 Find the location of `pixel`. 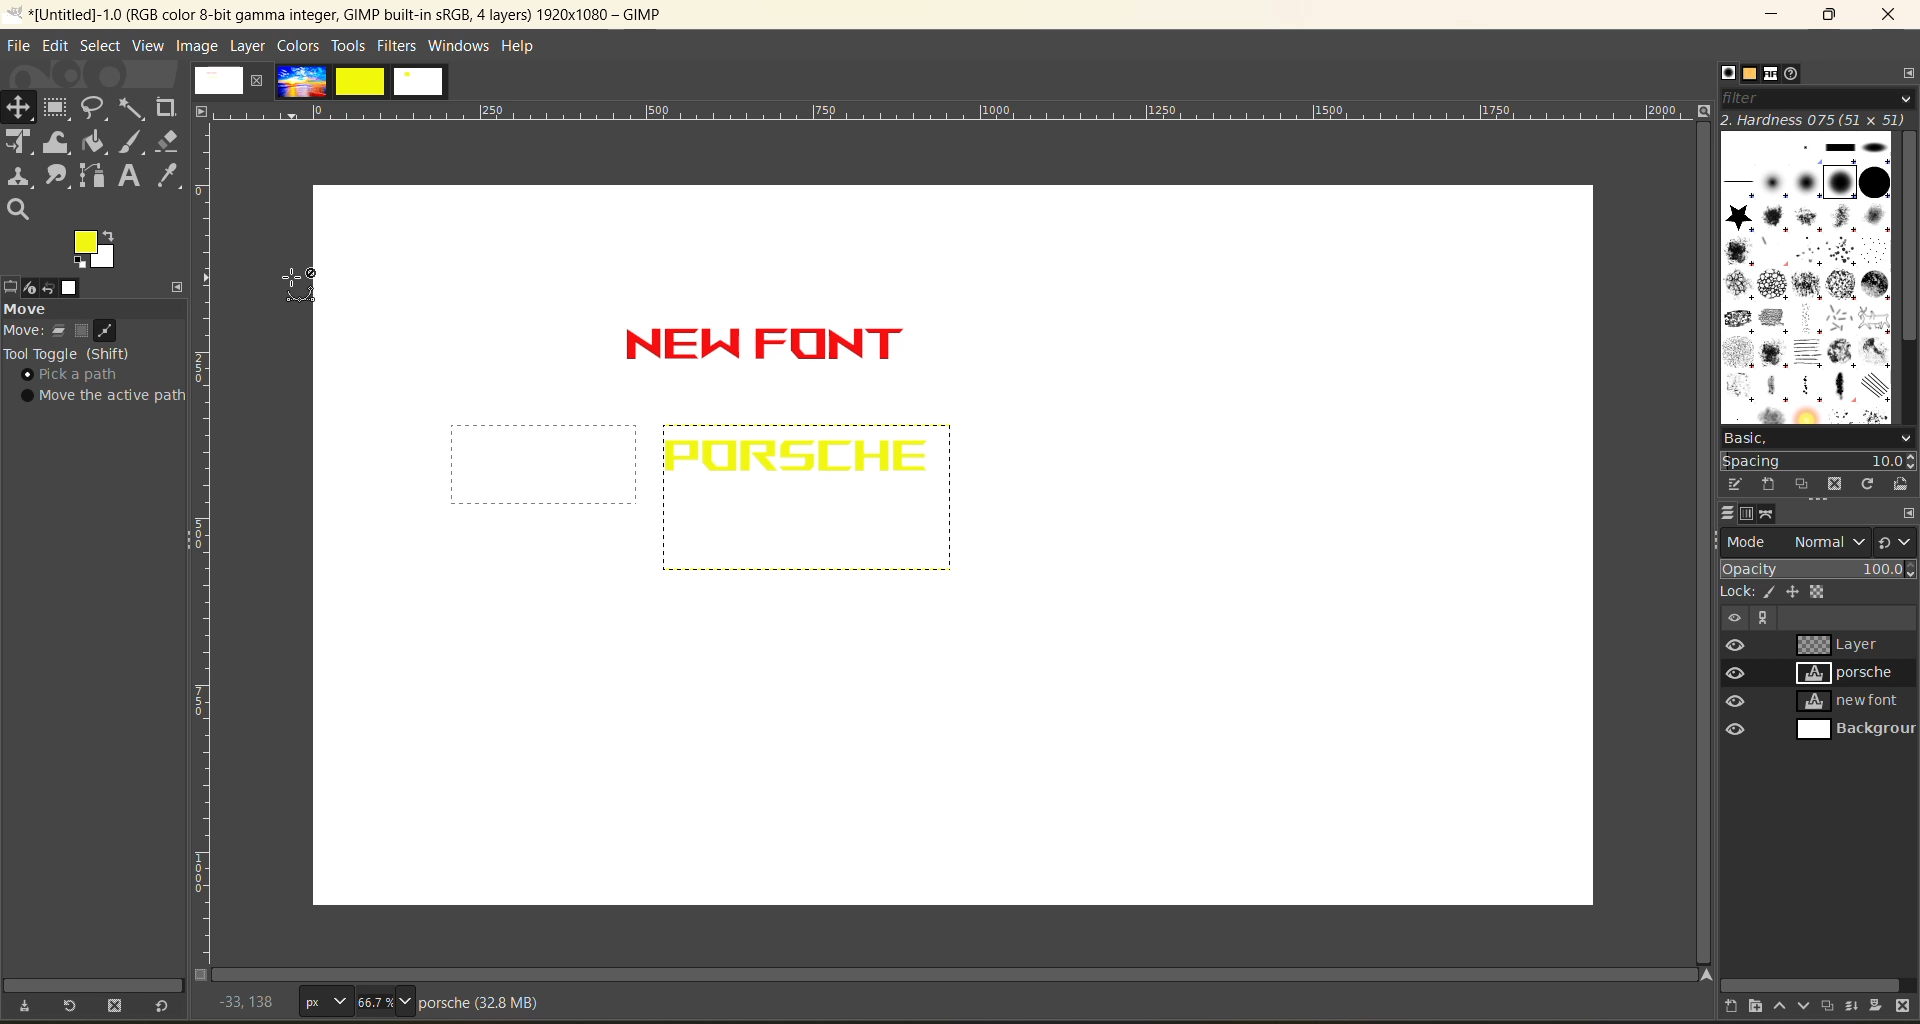

pixel is located at coordinates (1769, 593).